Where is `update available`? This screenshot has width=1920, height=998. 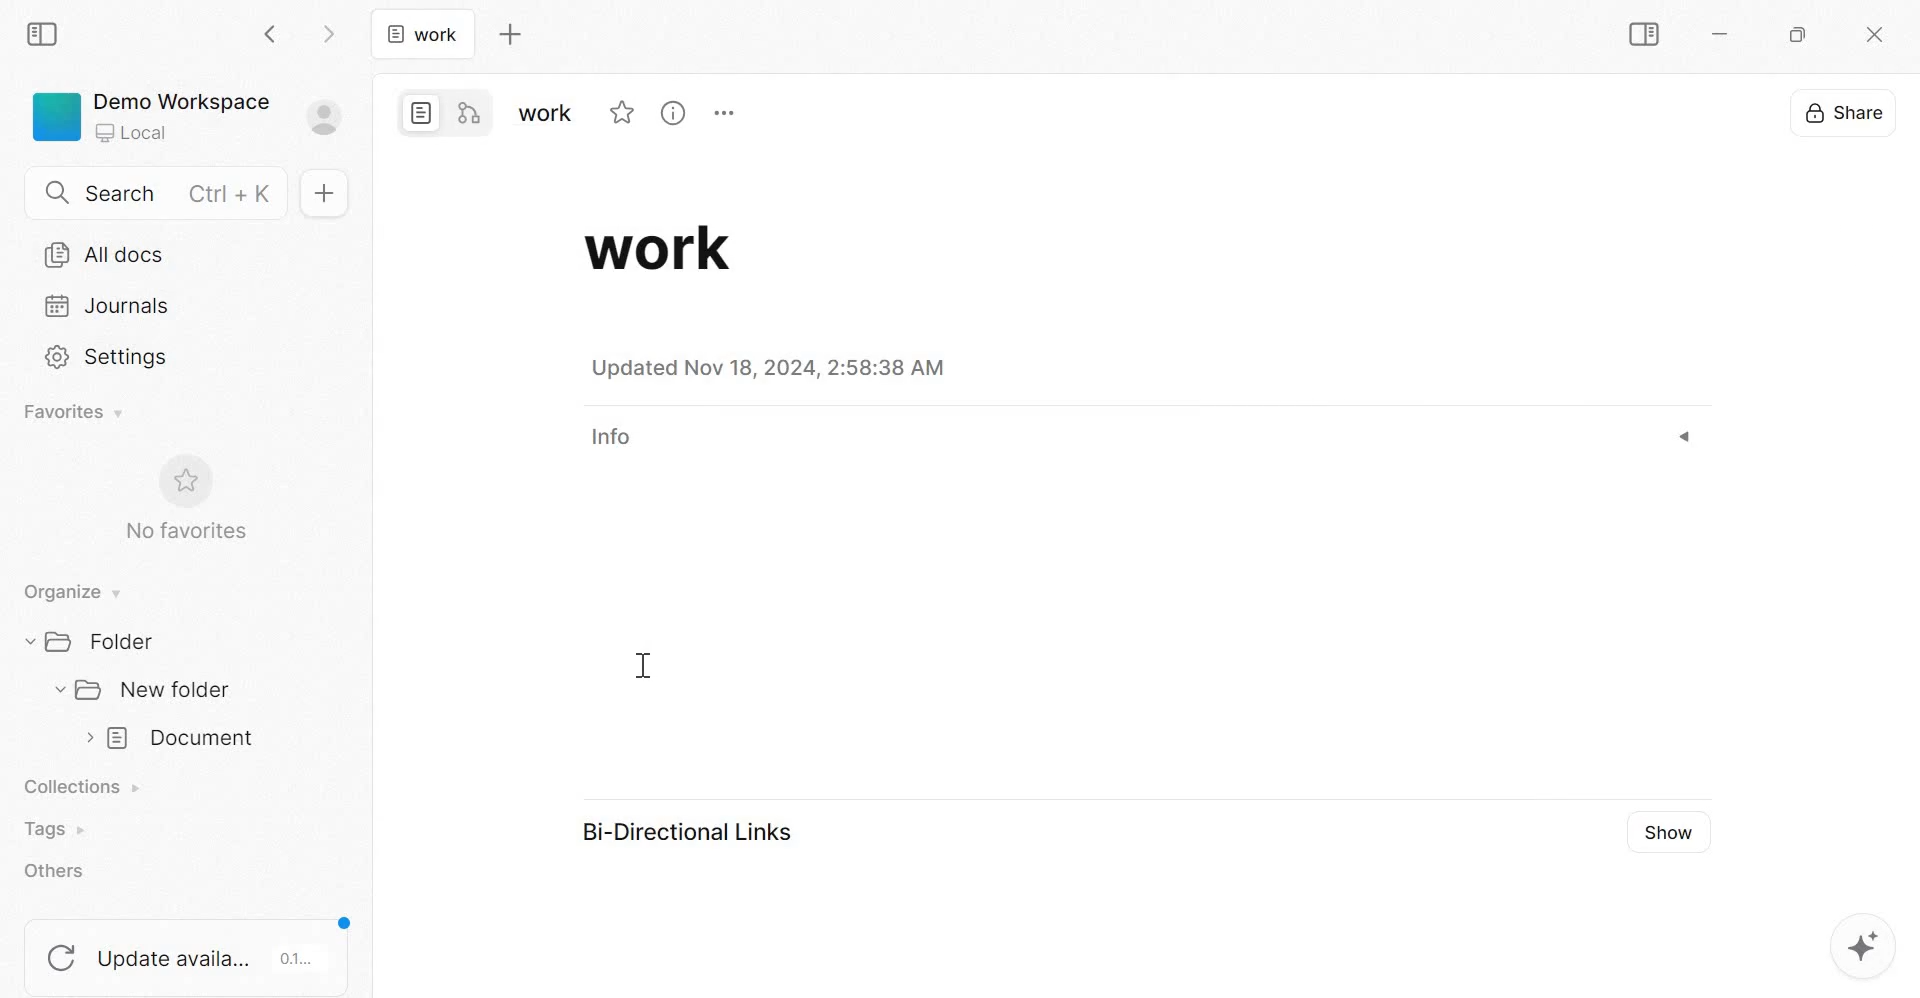 update available is located at coordinates (189, 948).